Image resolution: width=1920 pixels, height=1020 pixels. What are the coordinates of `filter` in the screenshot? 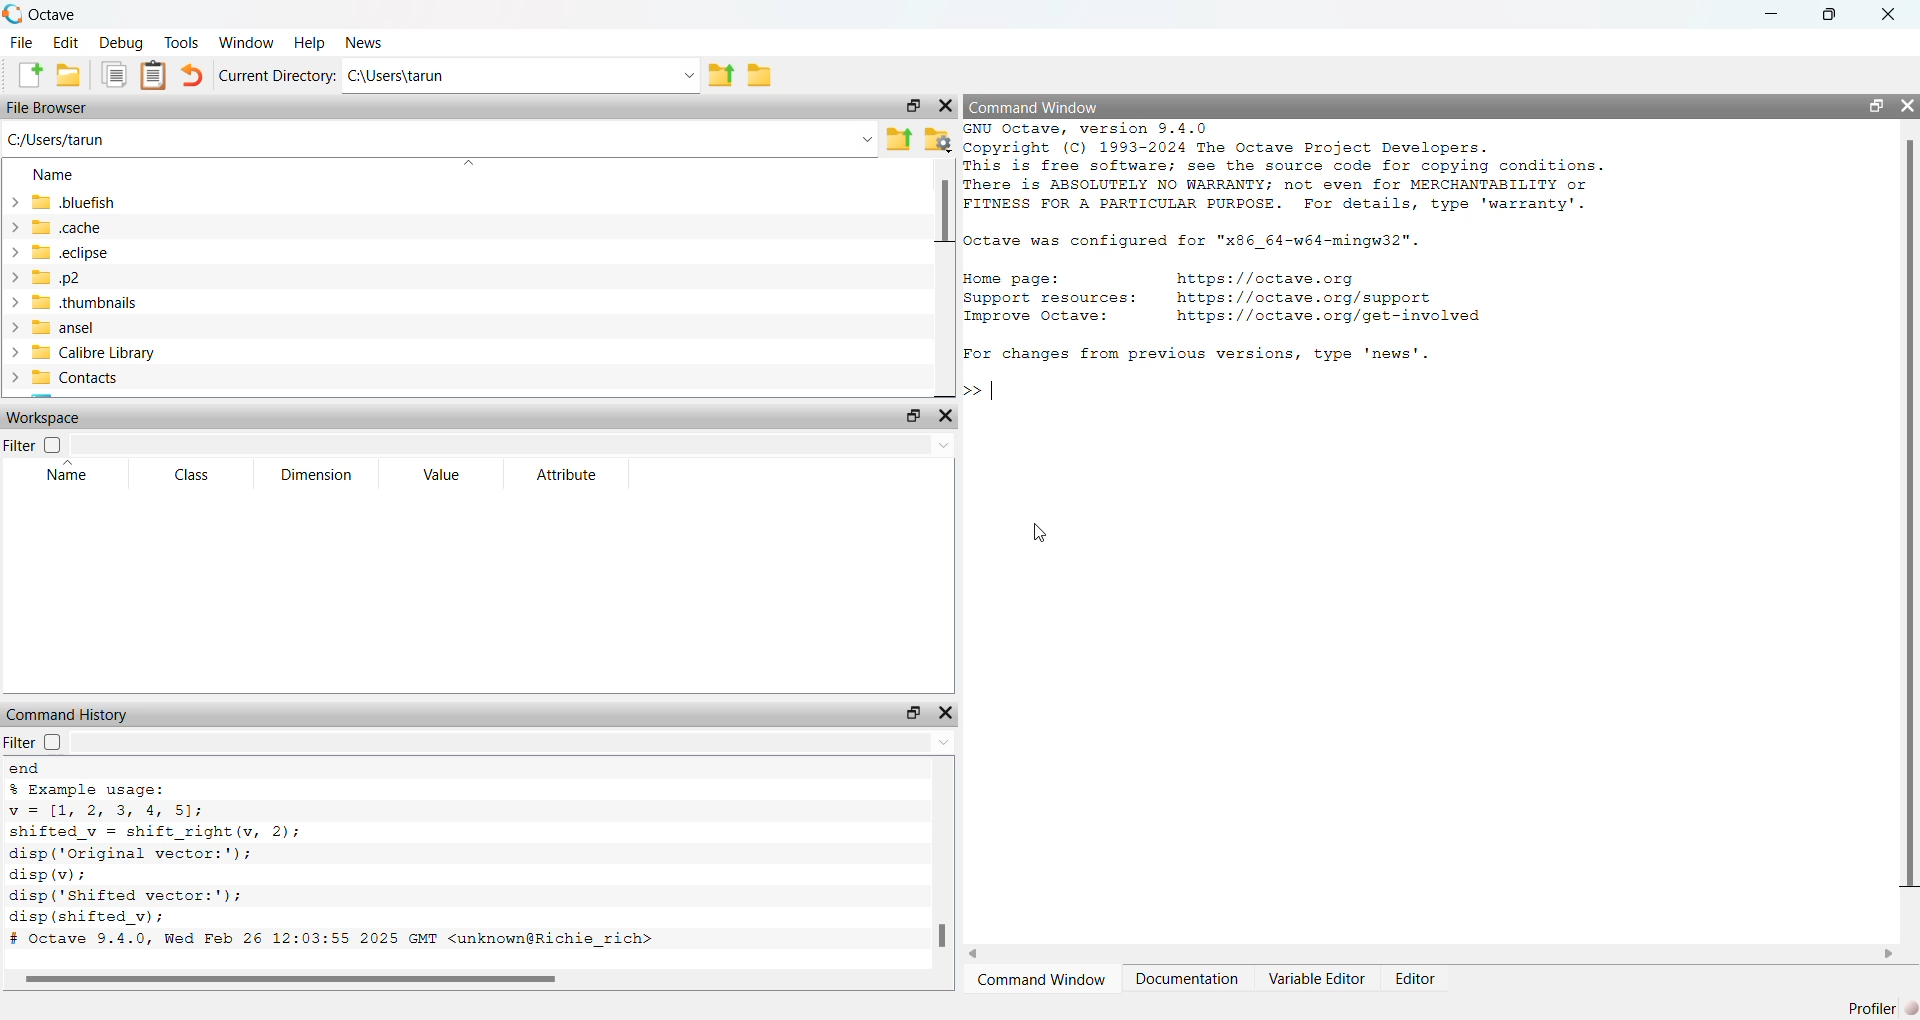 It's located at (35, 745).